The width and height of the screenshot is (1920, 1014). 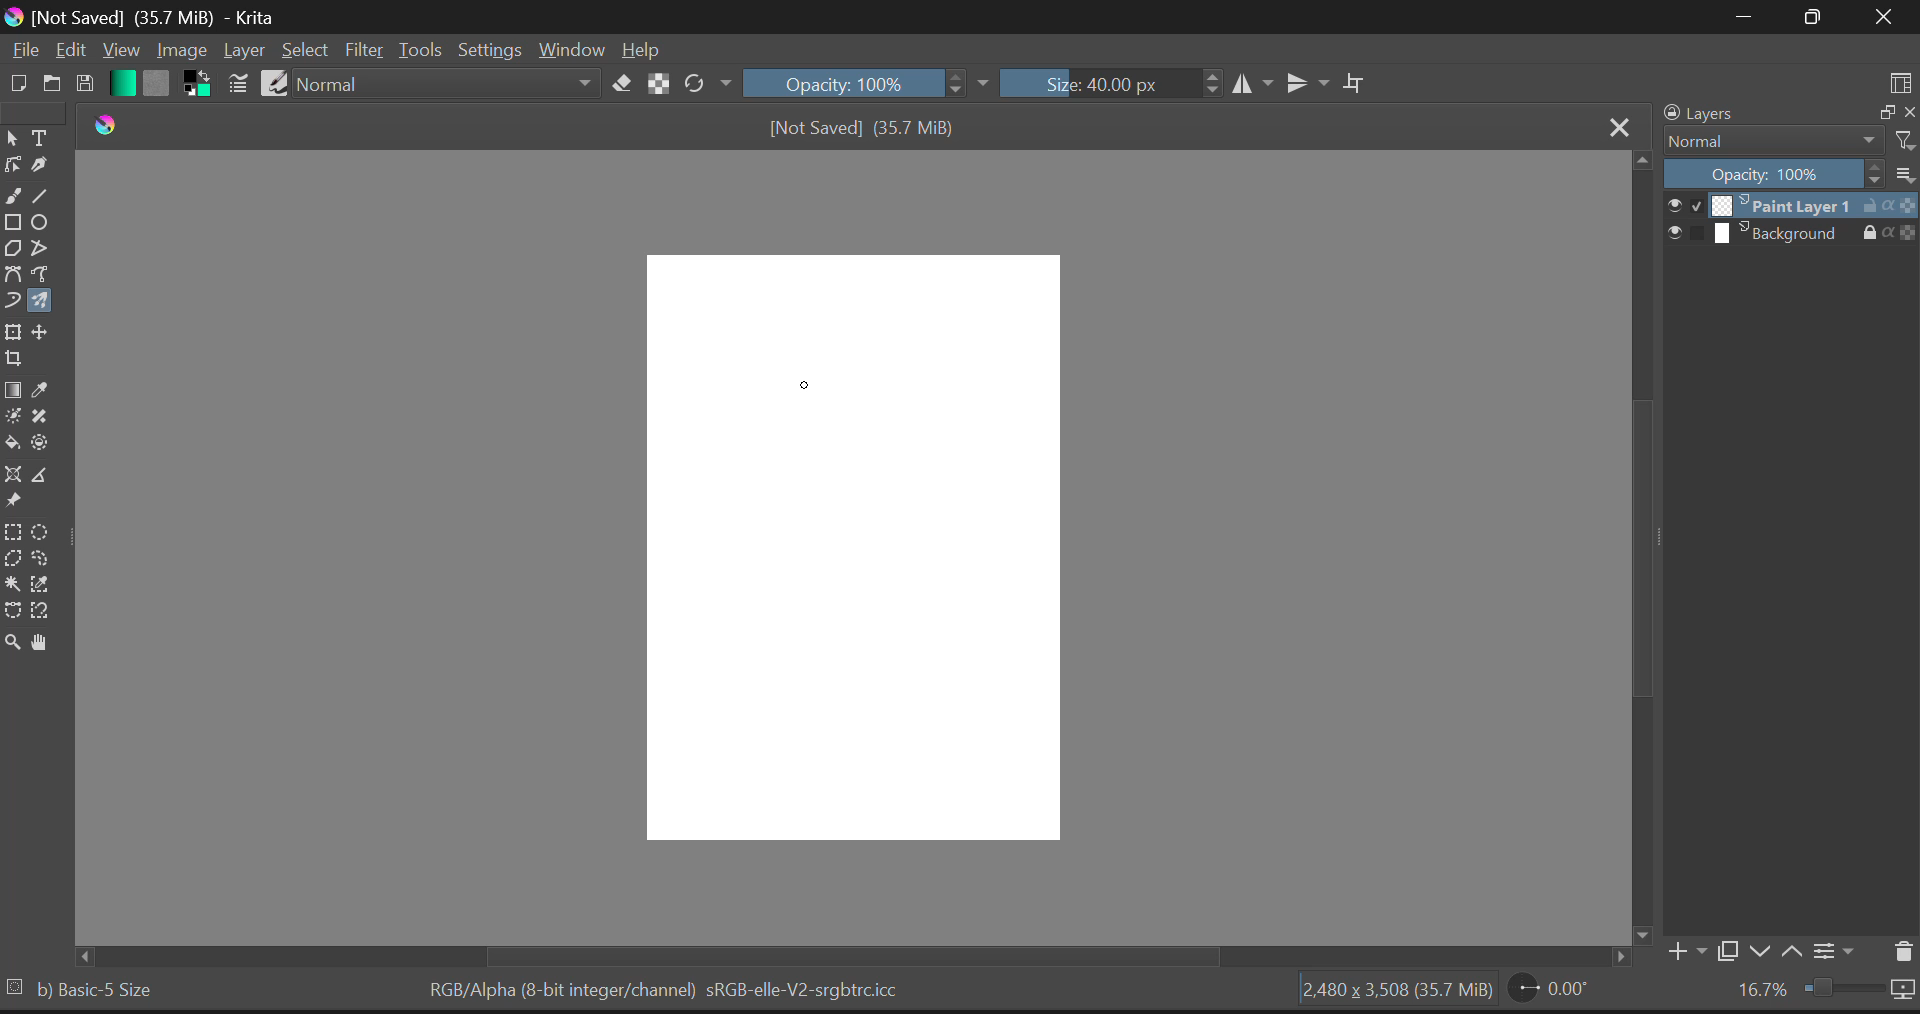 I want to click on Window, so click(x=570, y=51).